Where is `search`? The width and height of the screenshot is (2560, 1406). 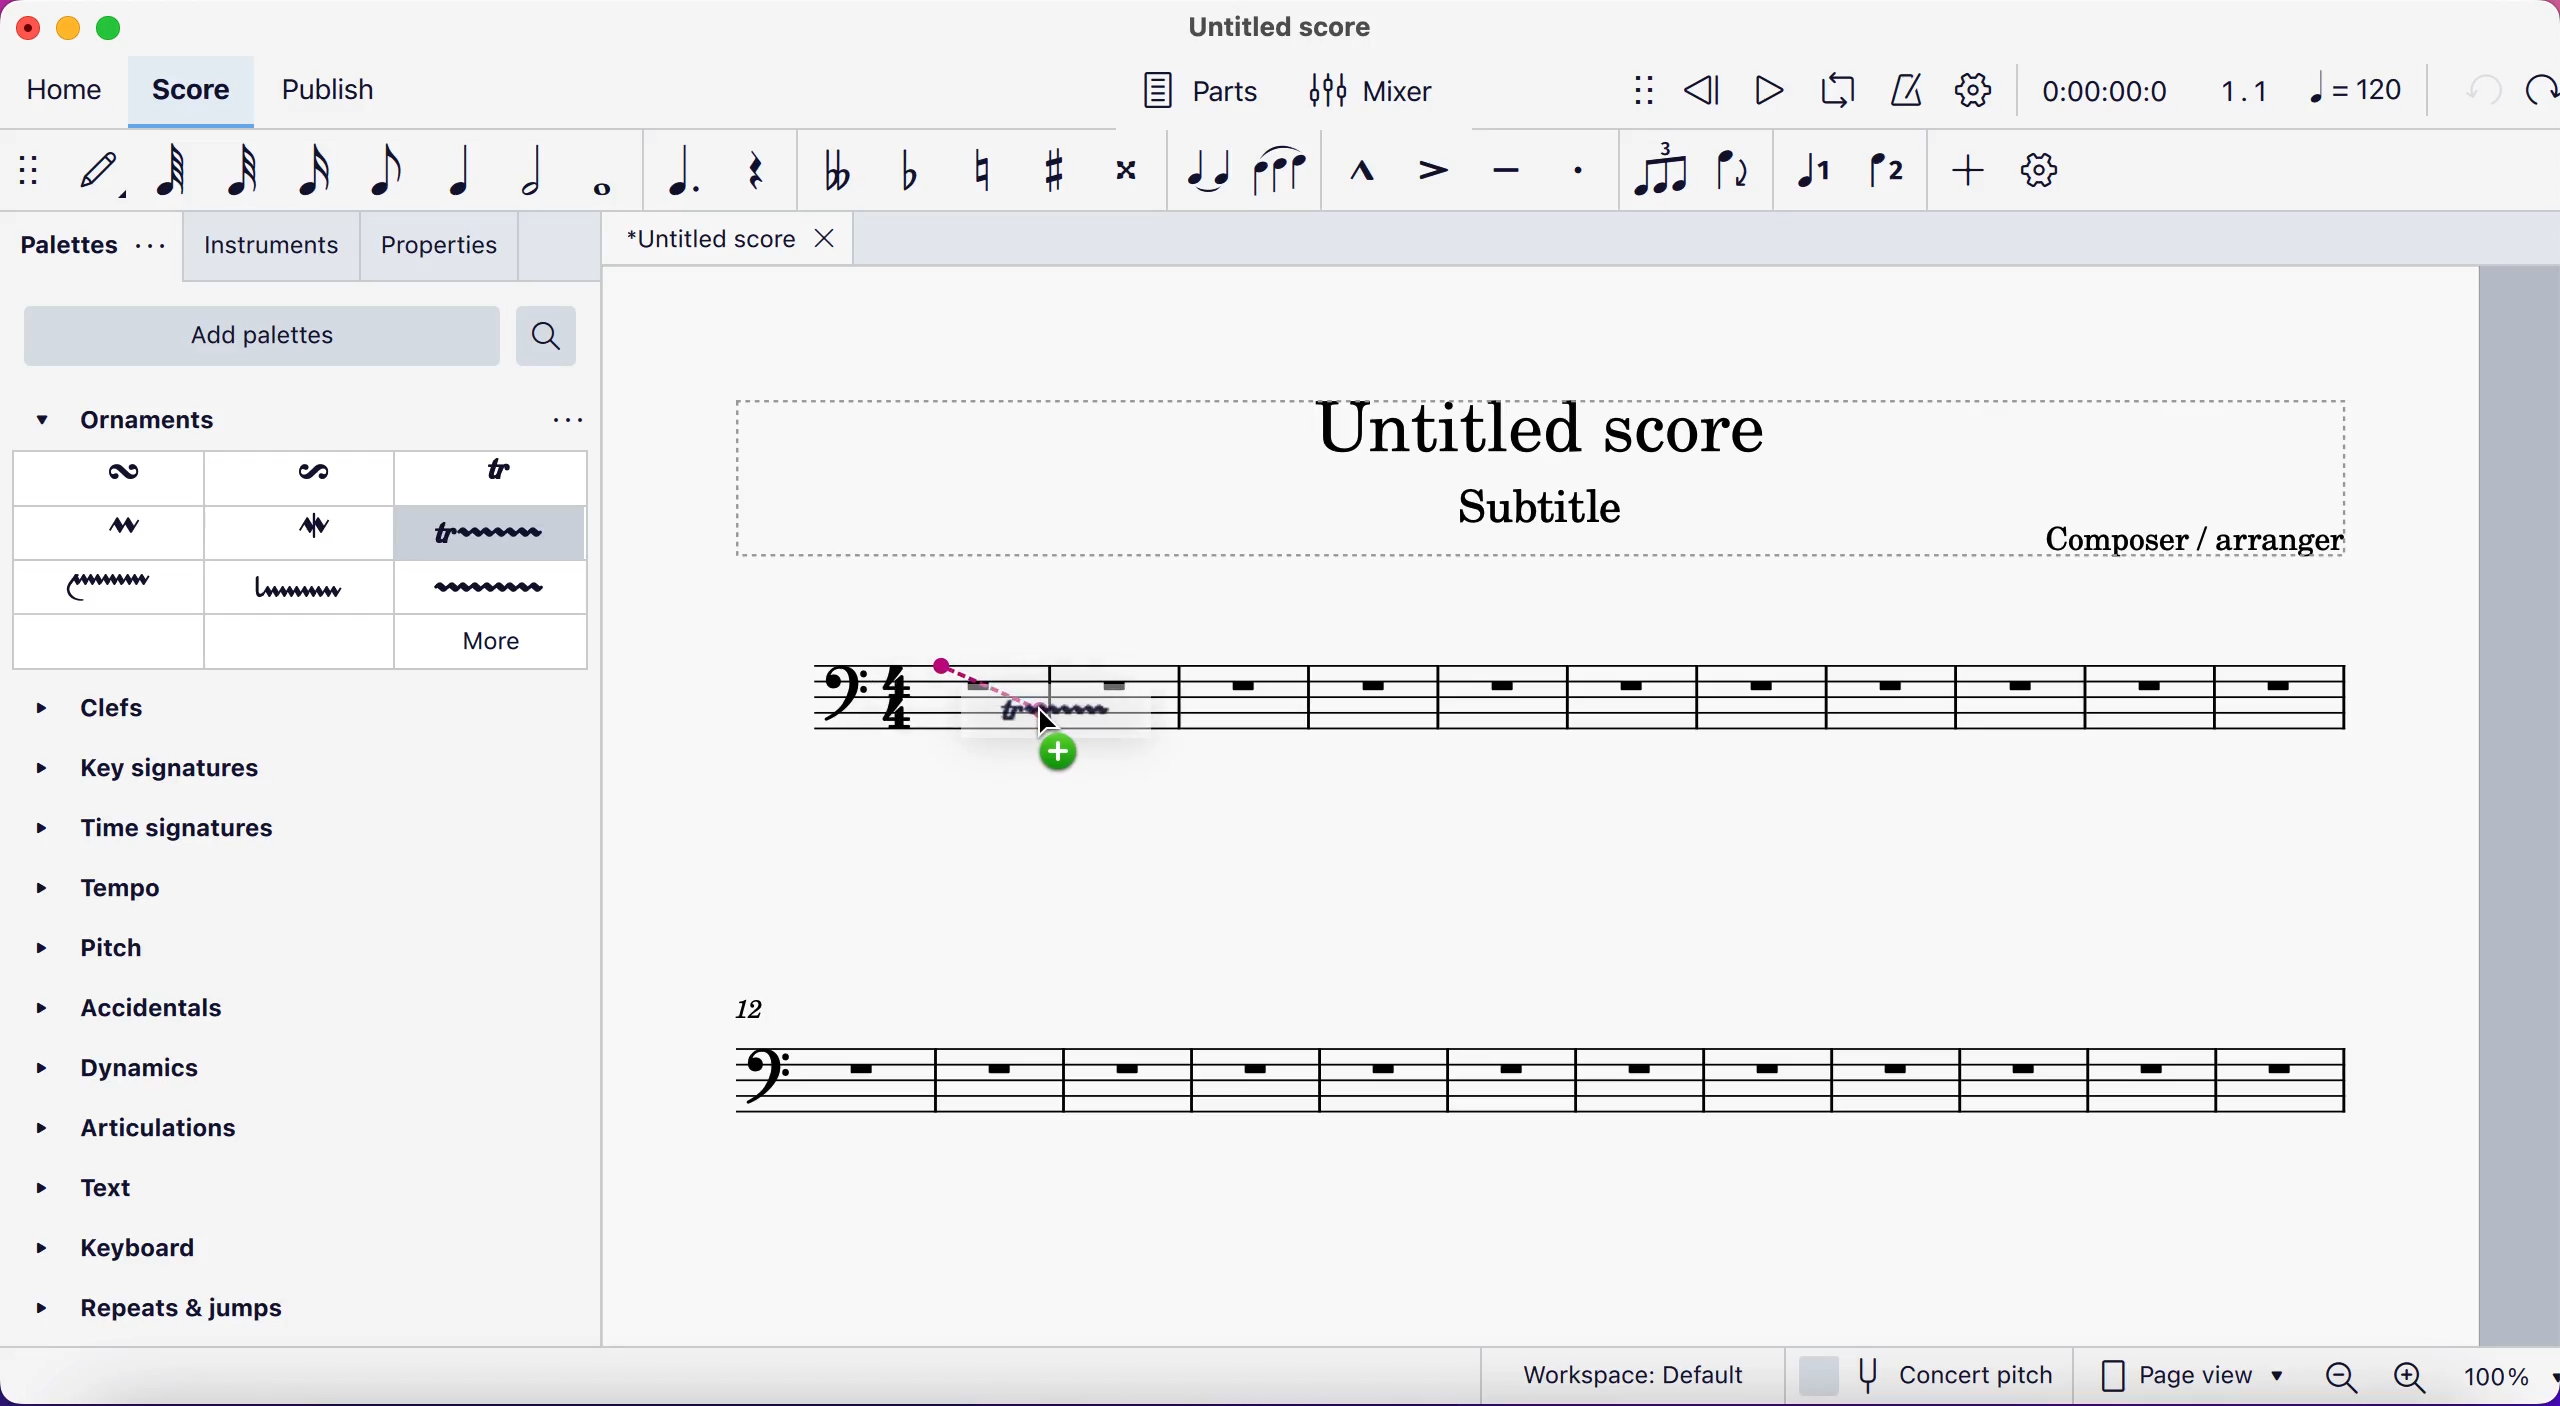
search is located at coordinates (555, 337).